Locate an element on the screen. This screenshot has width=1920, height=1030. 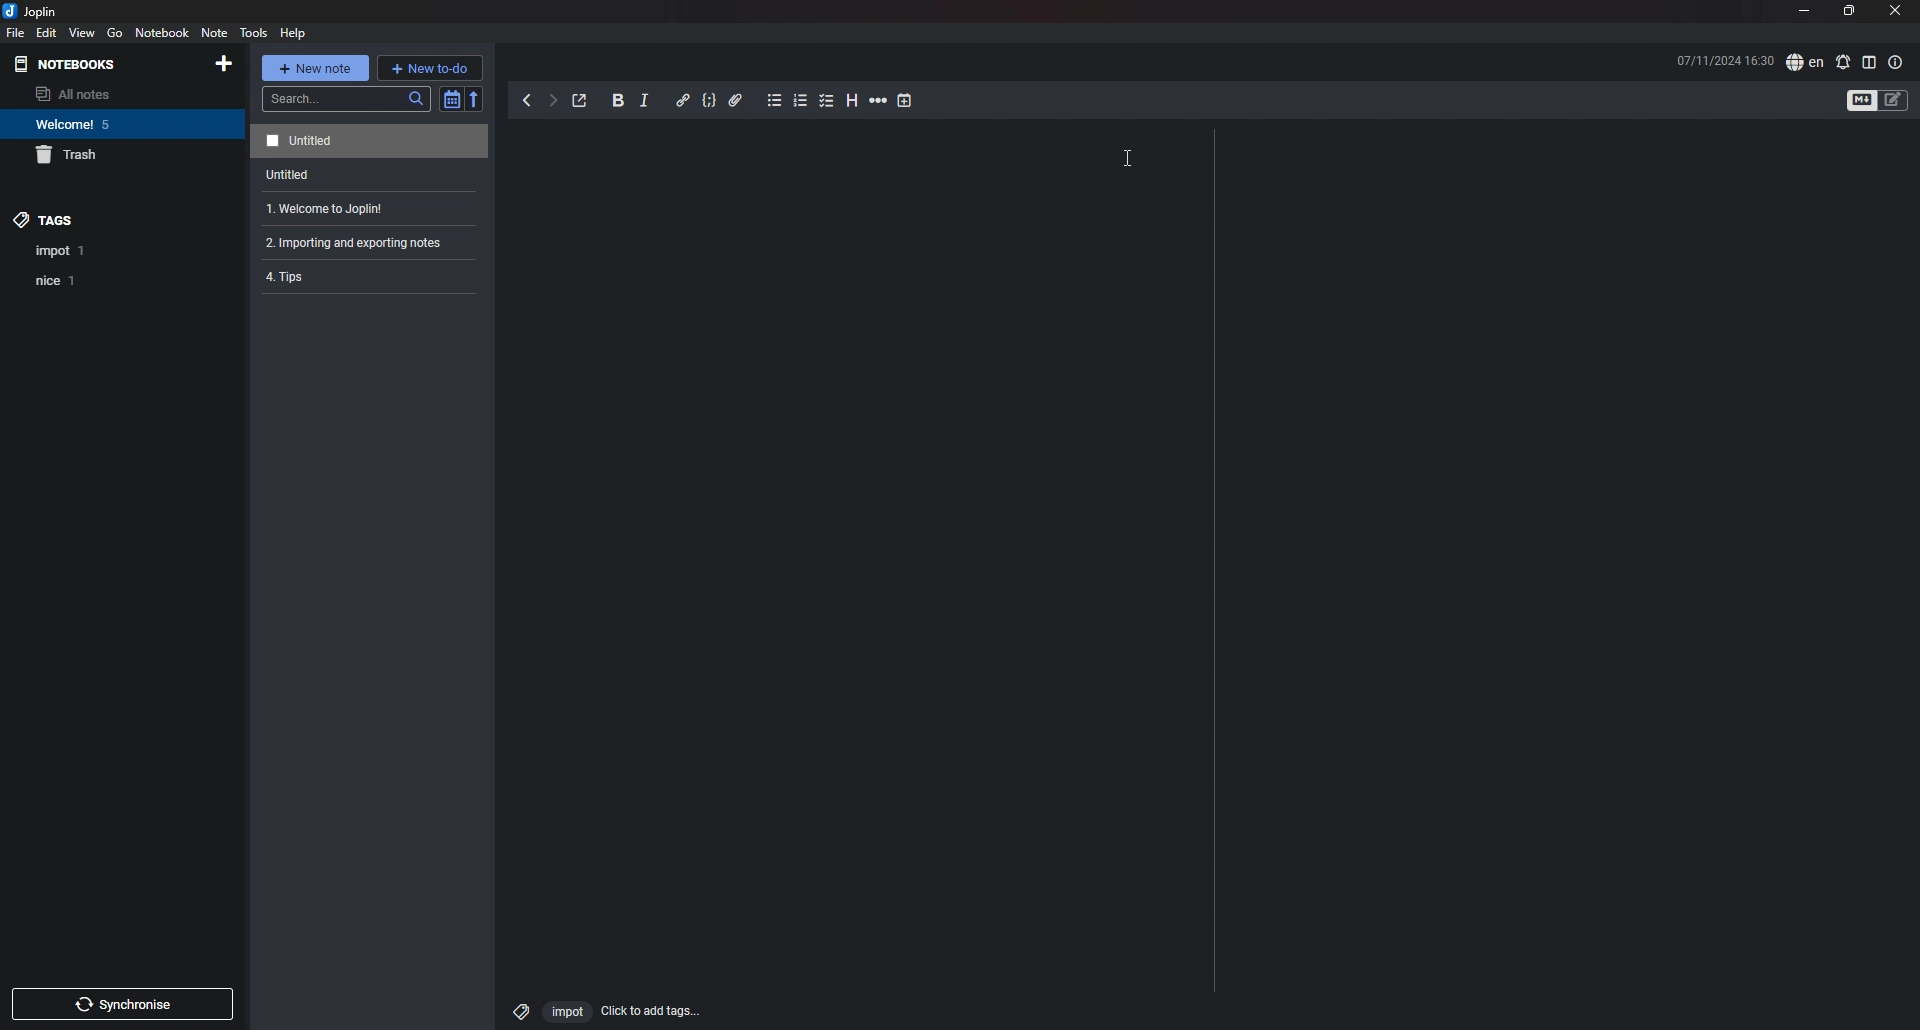
tag is located at coordinates (61, 251).